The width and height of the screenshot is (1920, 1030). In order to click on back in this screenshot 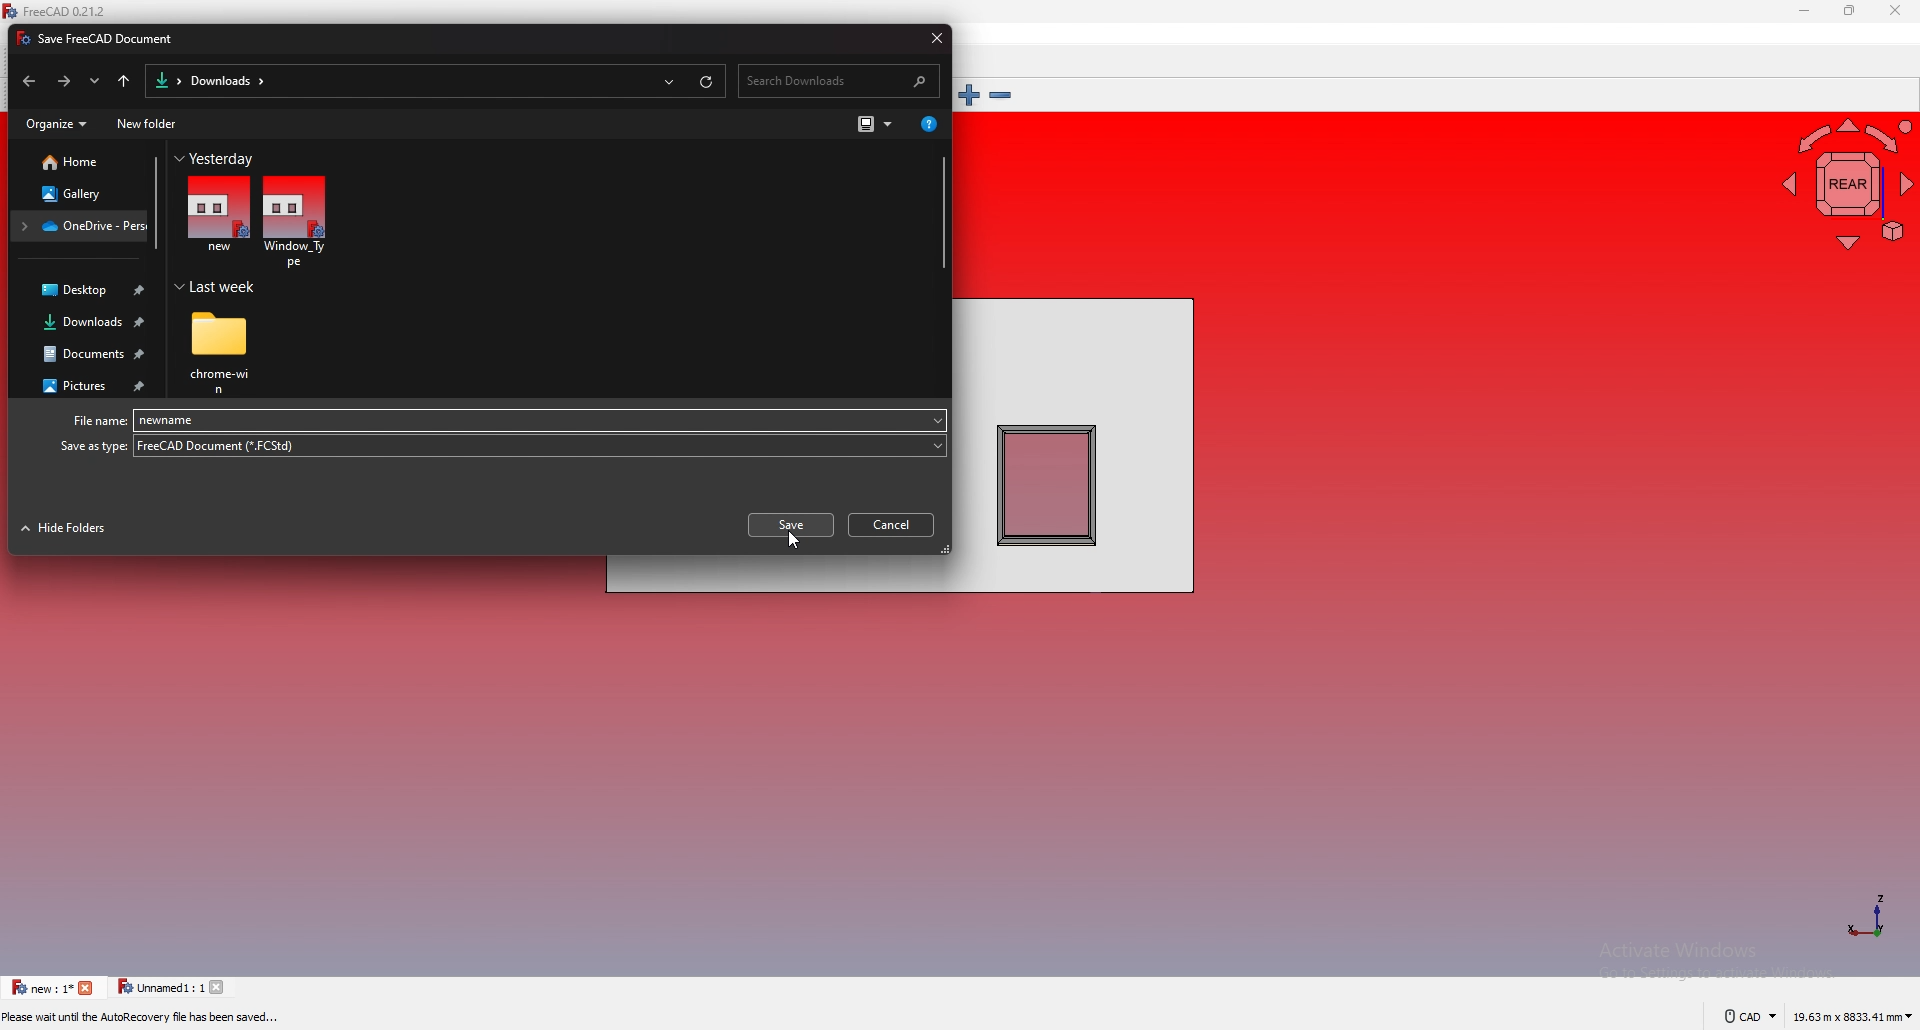, I will do `click(29, 80)`.